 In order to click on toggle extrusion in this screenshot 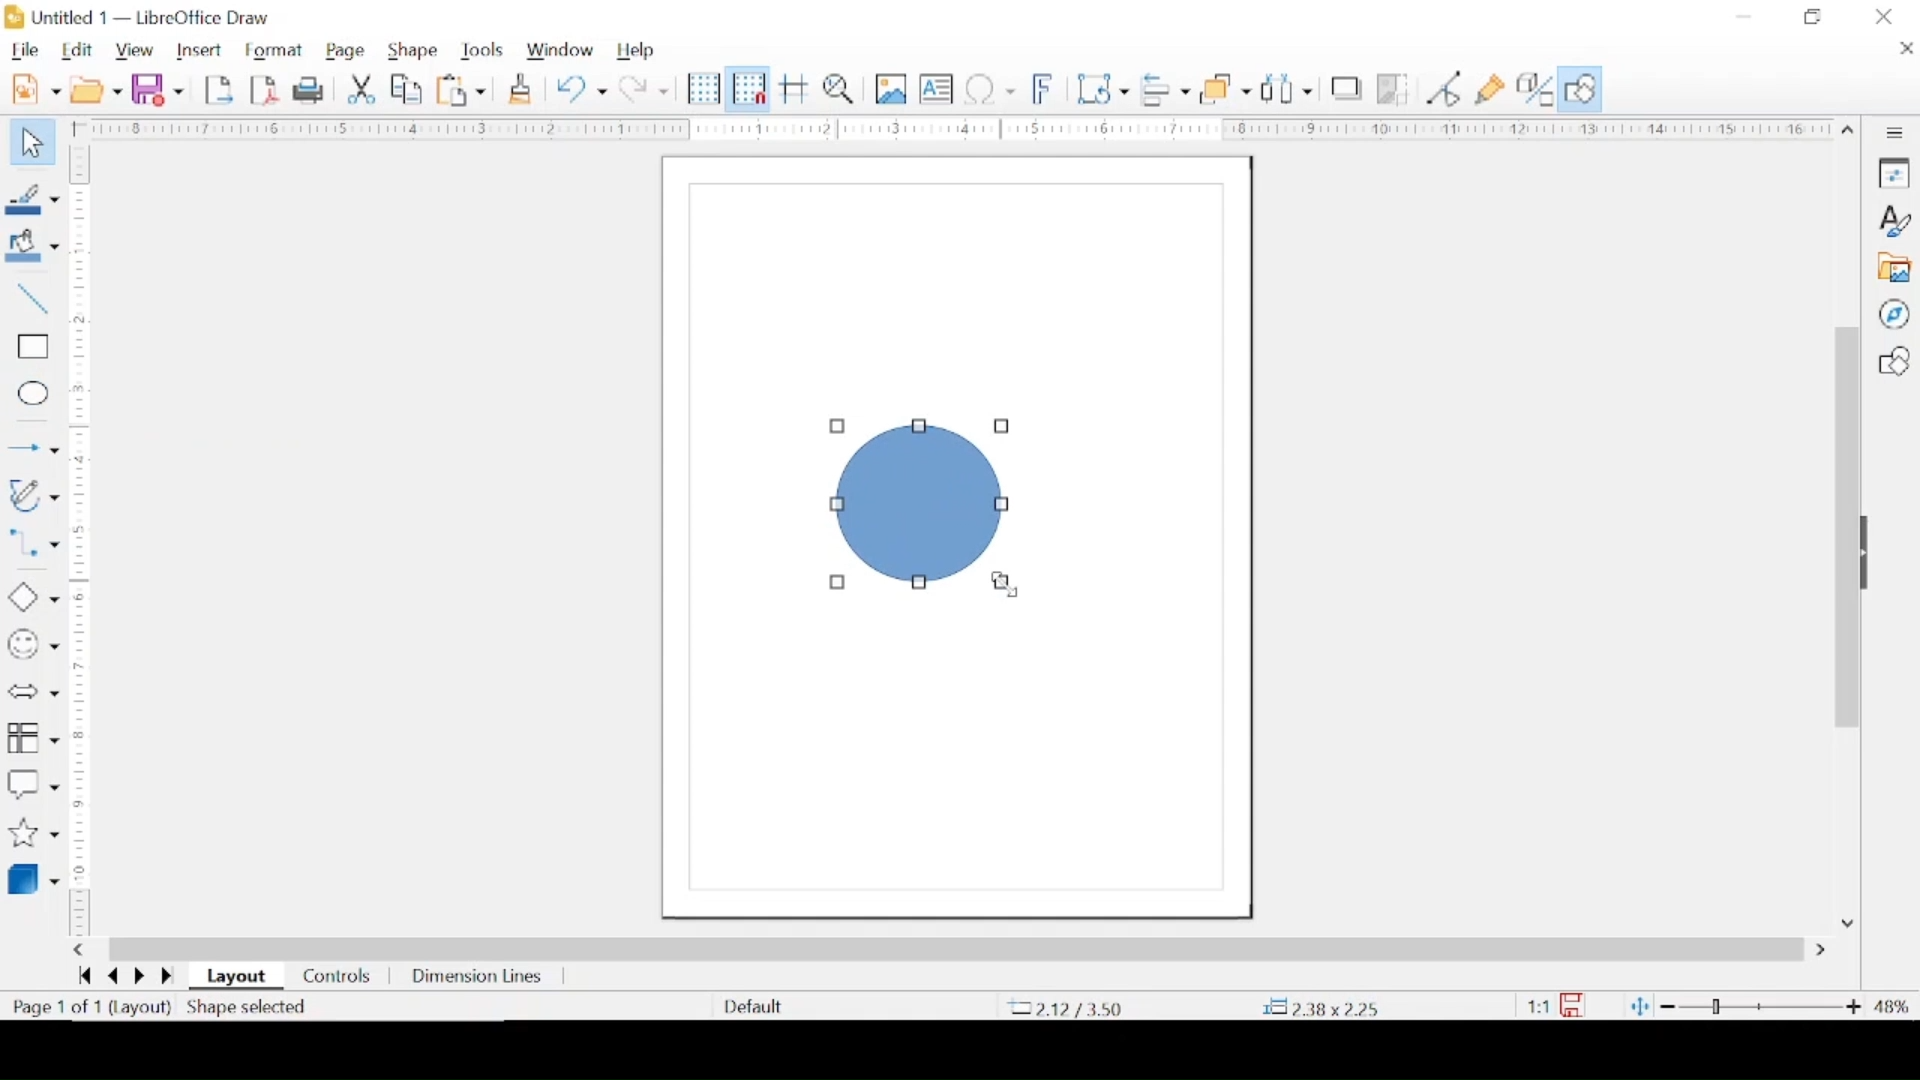, I will do `click(1536, 89)`.